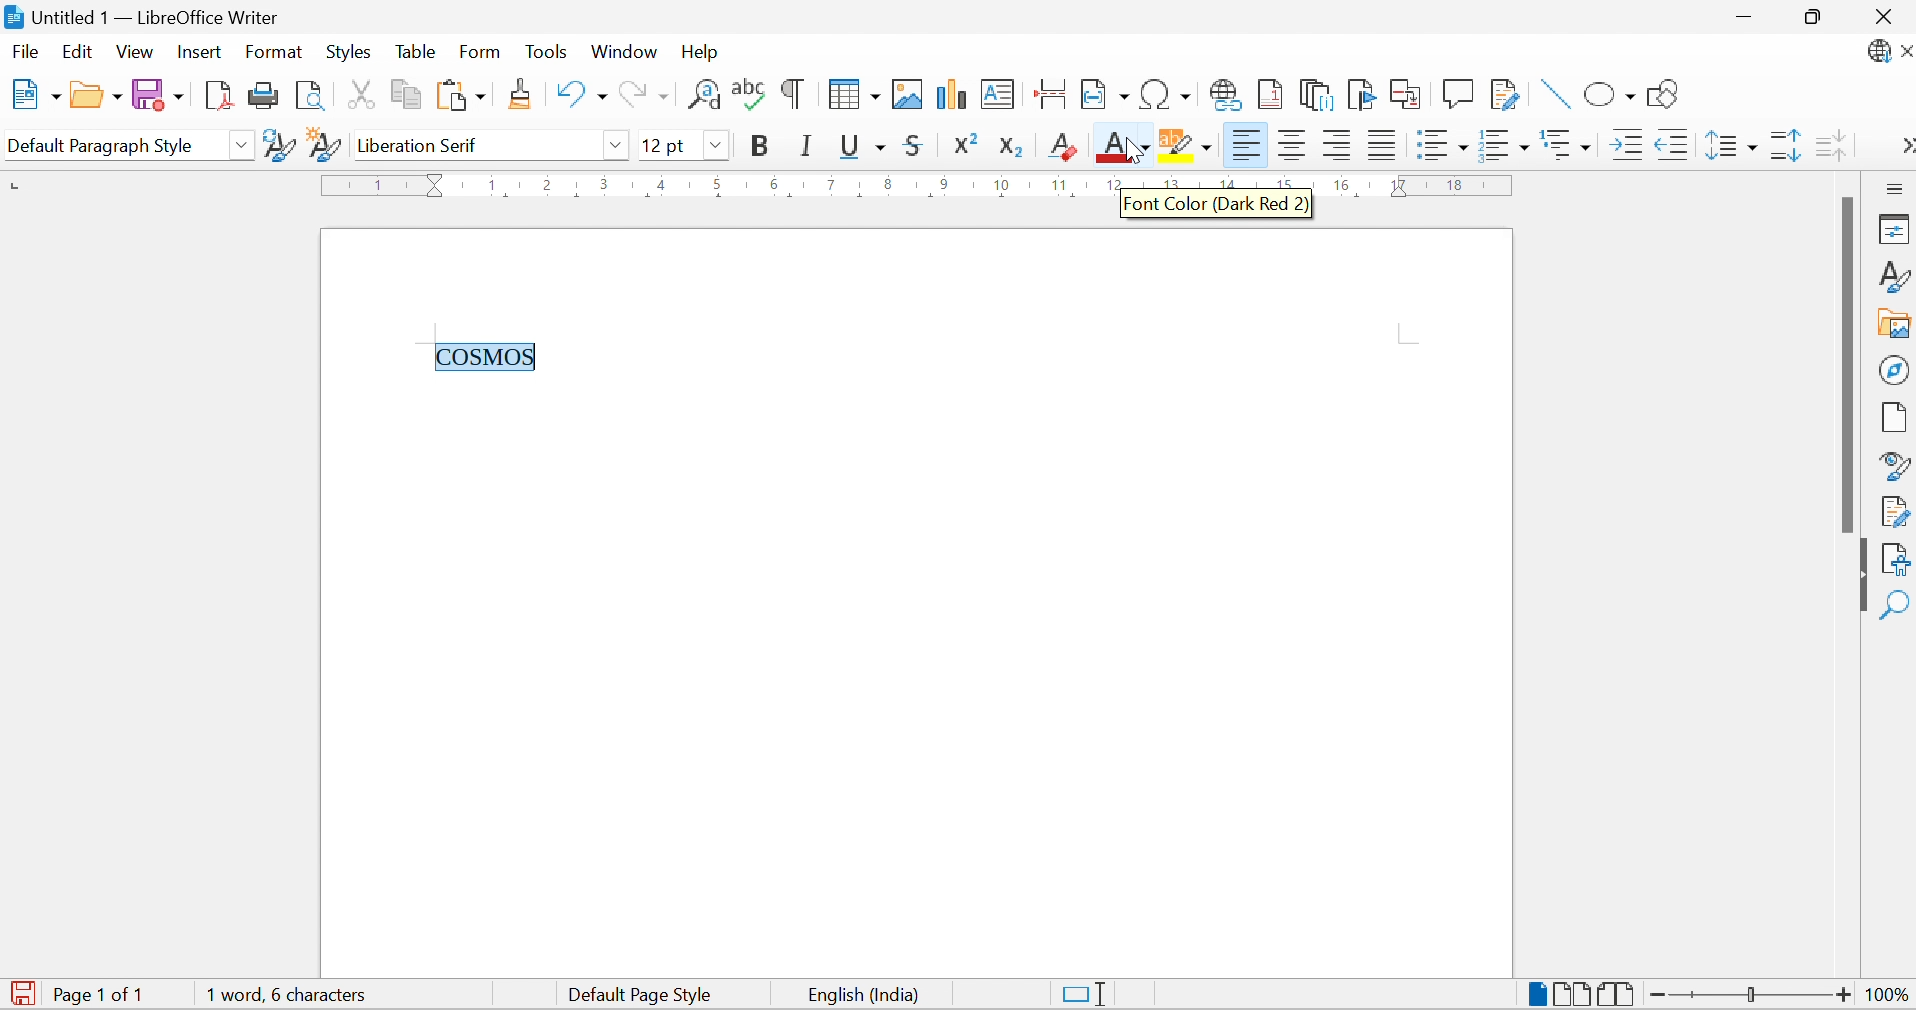  I want to click on Align Left, so click(1246, 145).